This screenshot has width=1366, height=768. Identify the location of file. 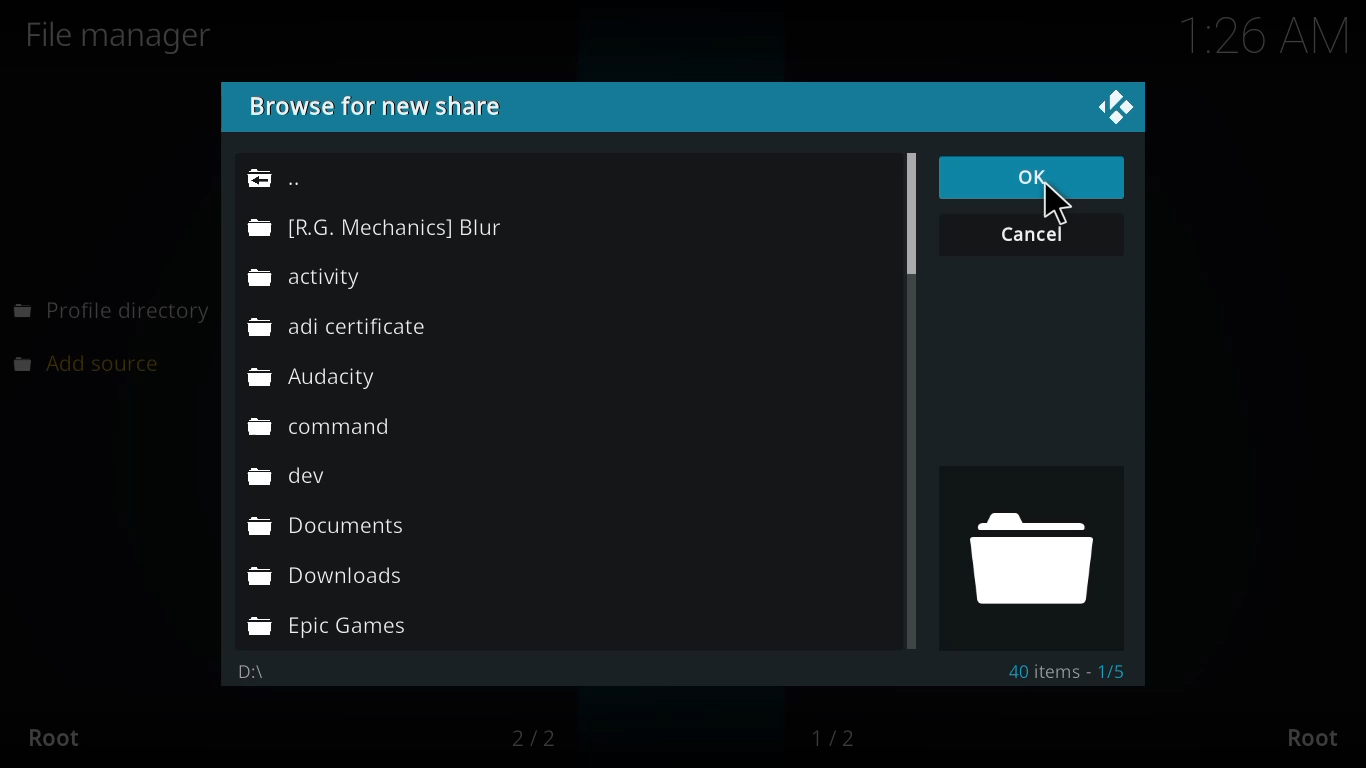
(328, 529).